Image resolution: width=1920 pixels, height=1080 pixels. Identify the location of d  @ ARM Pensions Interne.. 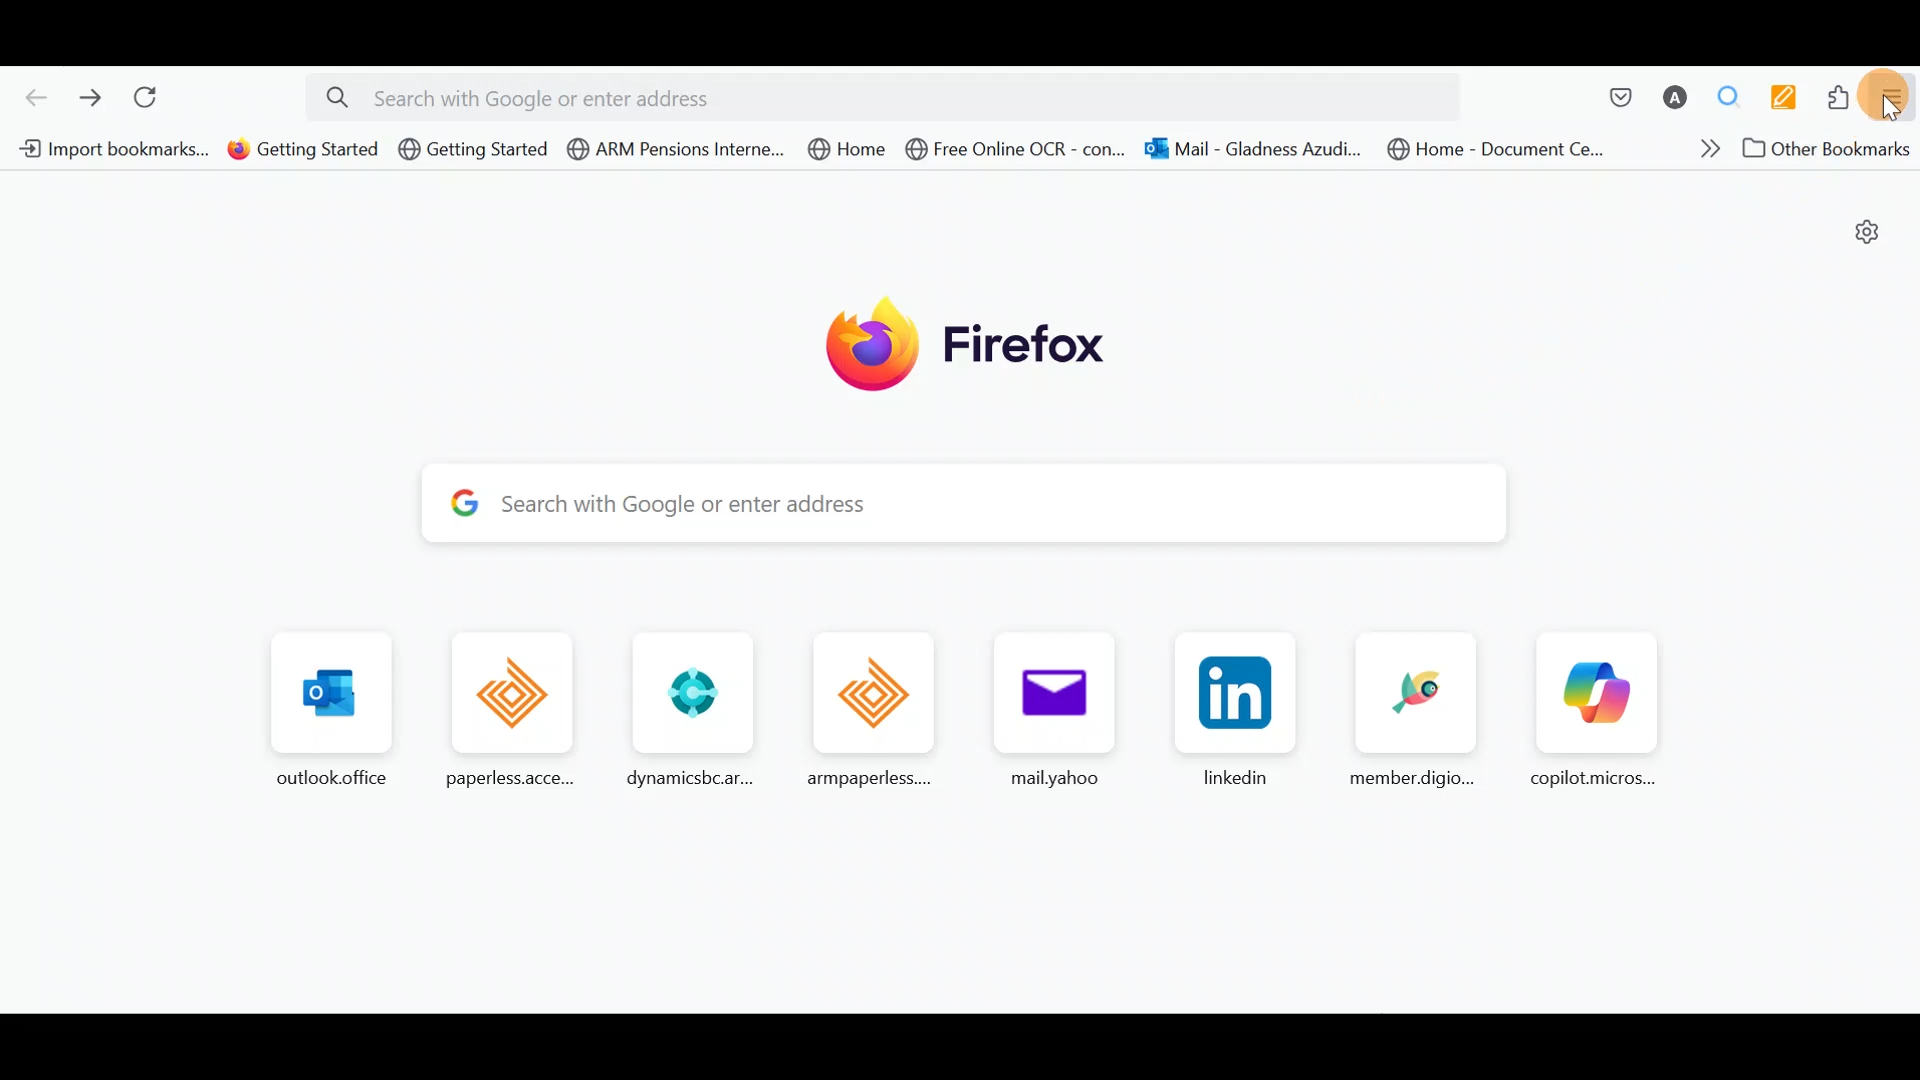
(672, 150).